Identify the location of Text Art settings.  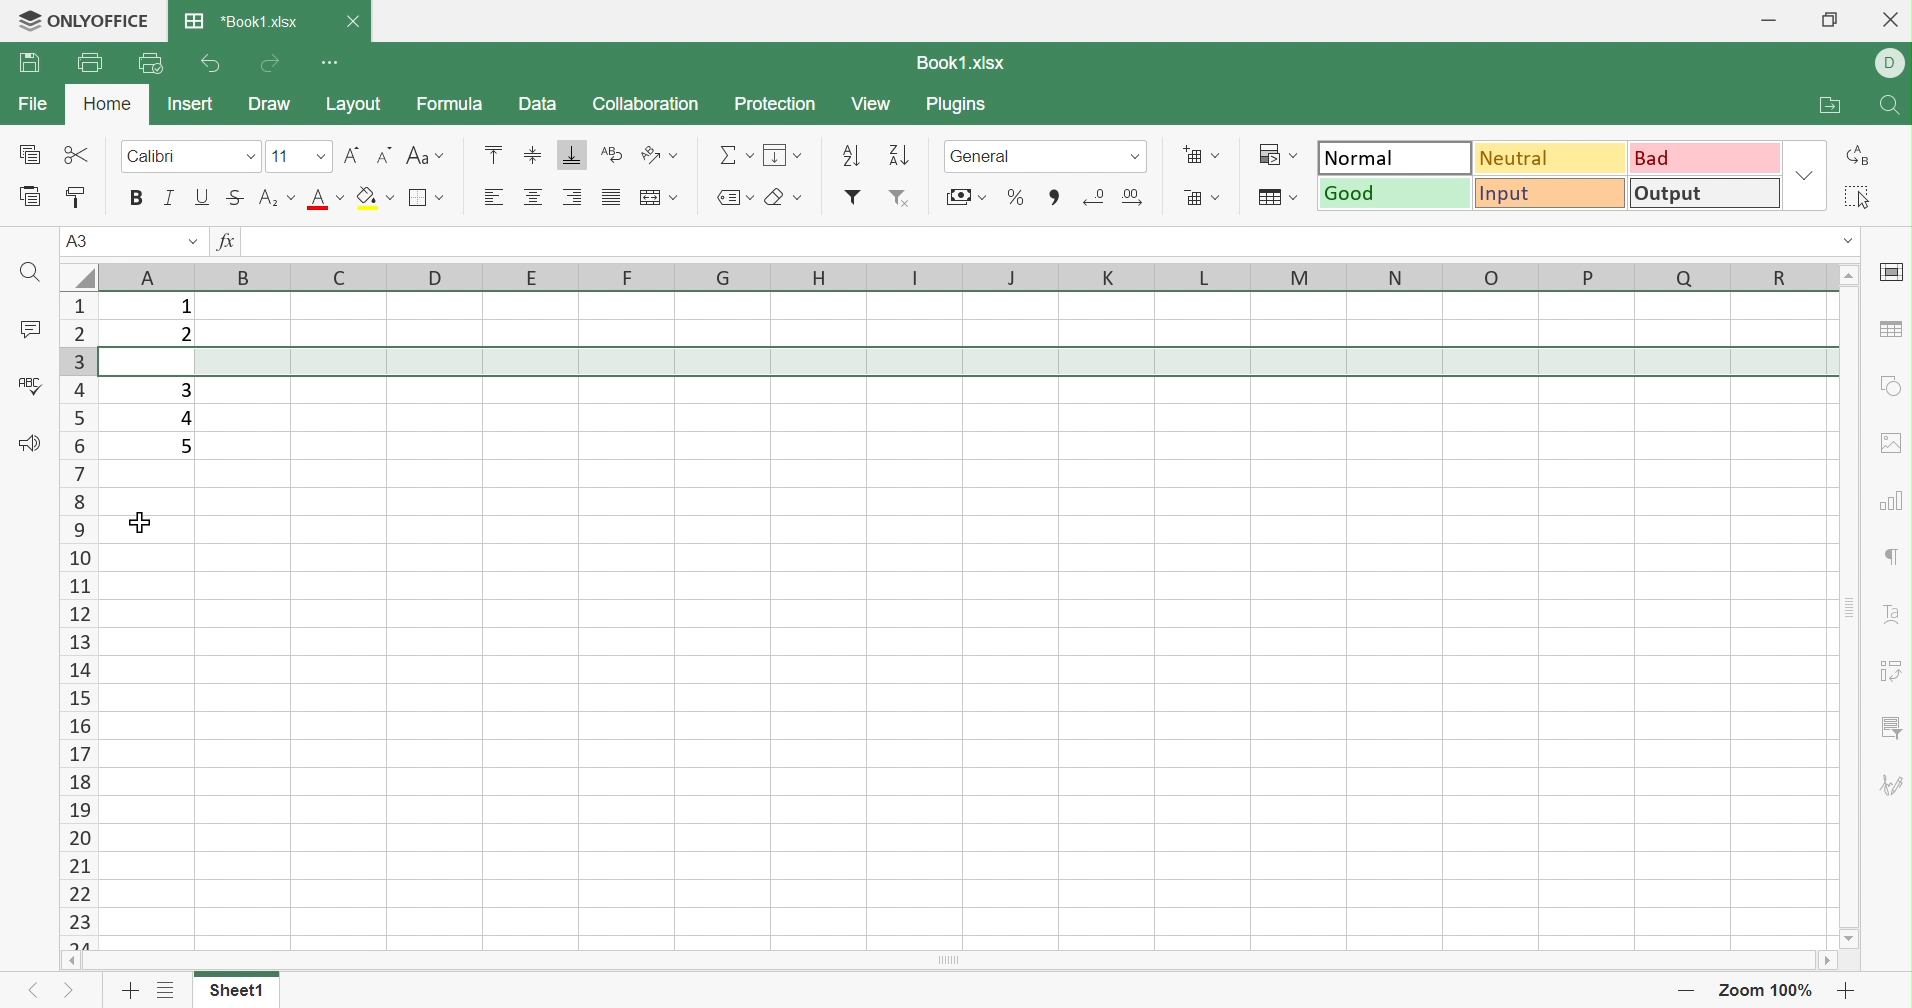
(1890, 616).